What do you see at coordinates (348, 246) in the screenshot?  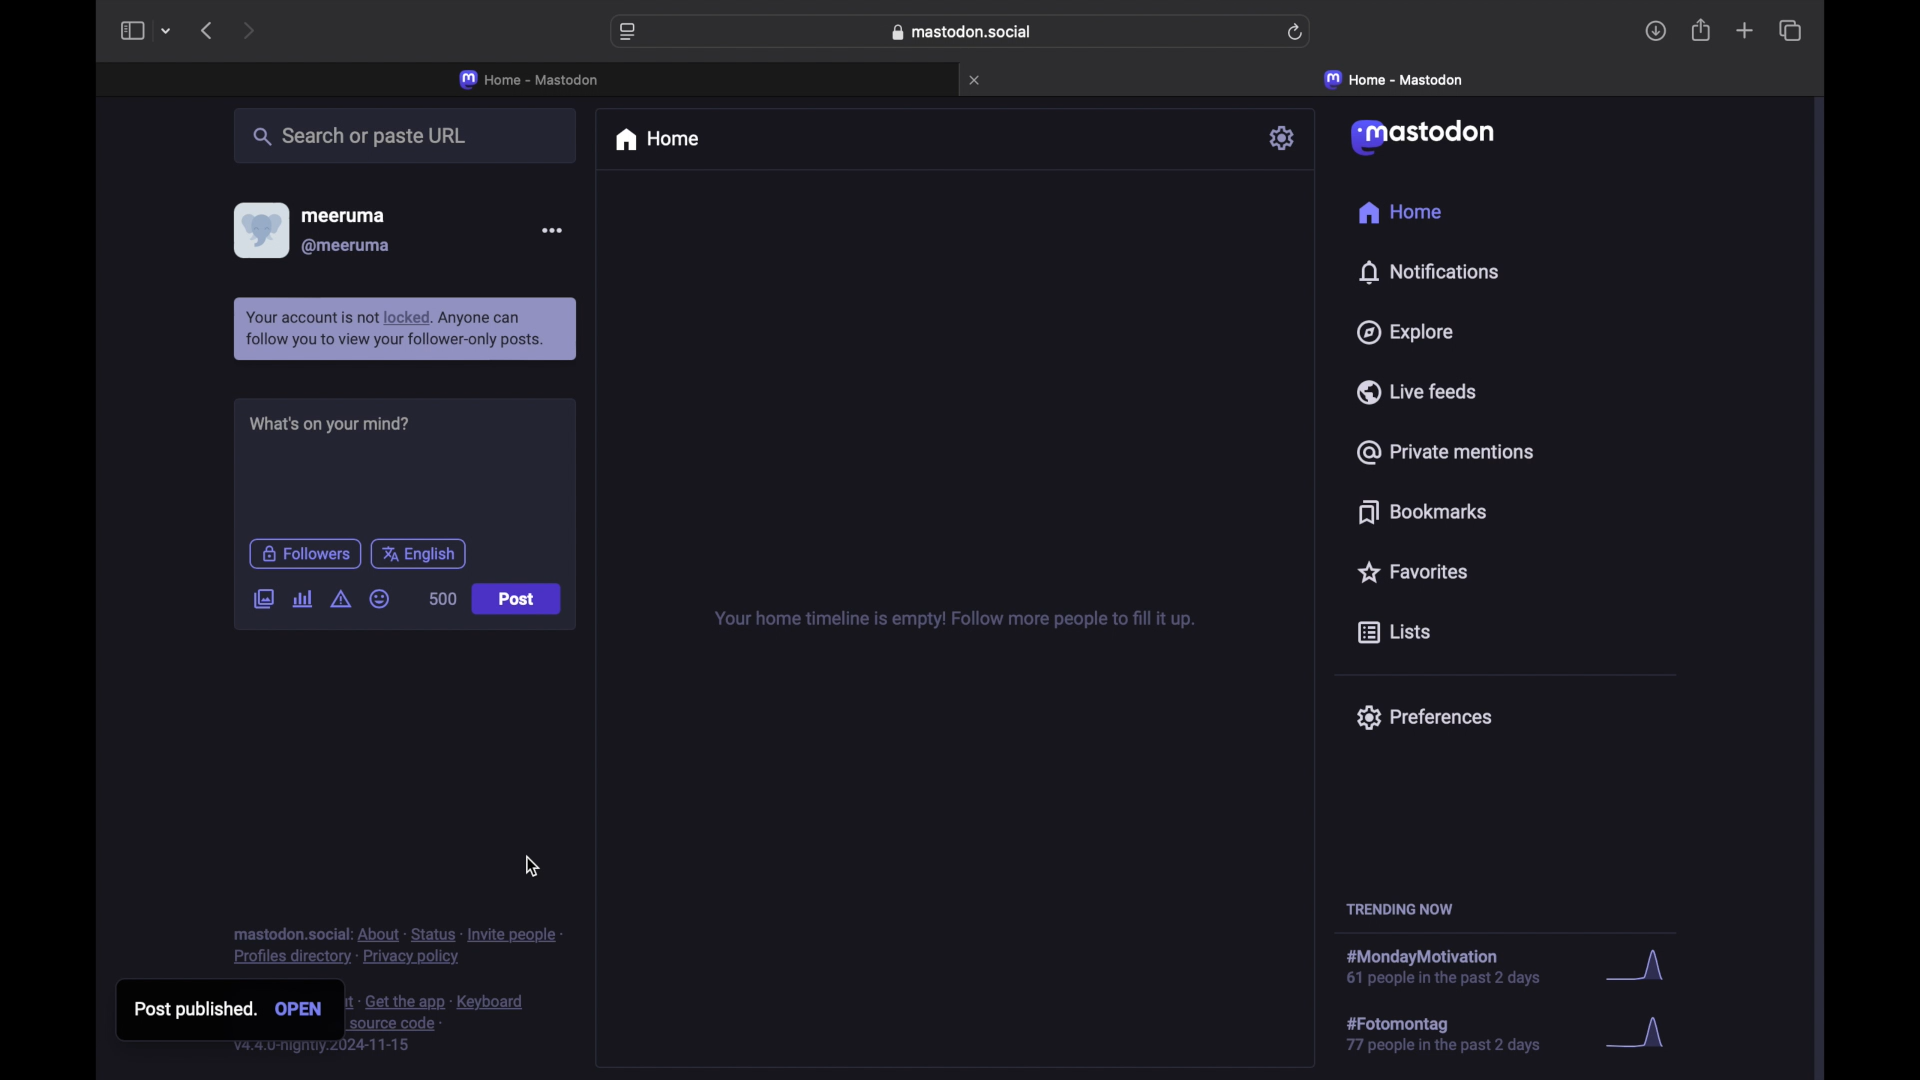 I see `@meeruma` at bounding box center [348, 246].